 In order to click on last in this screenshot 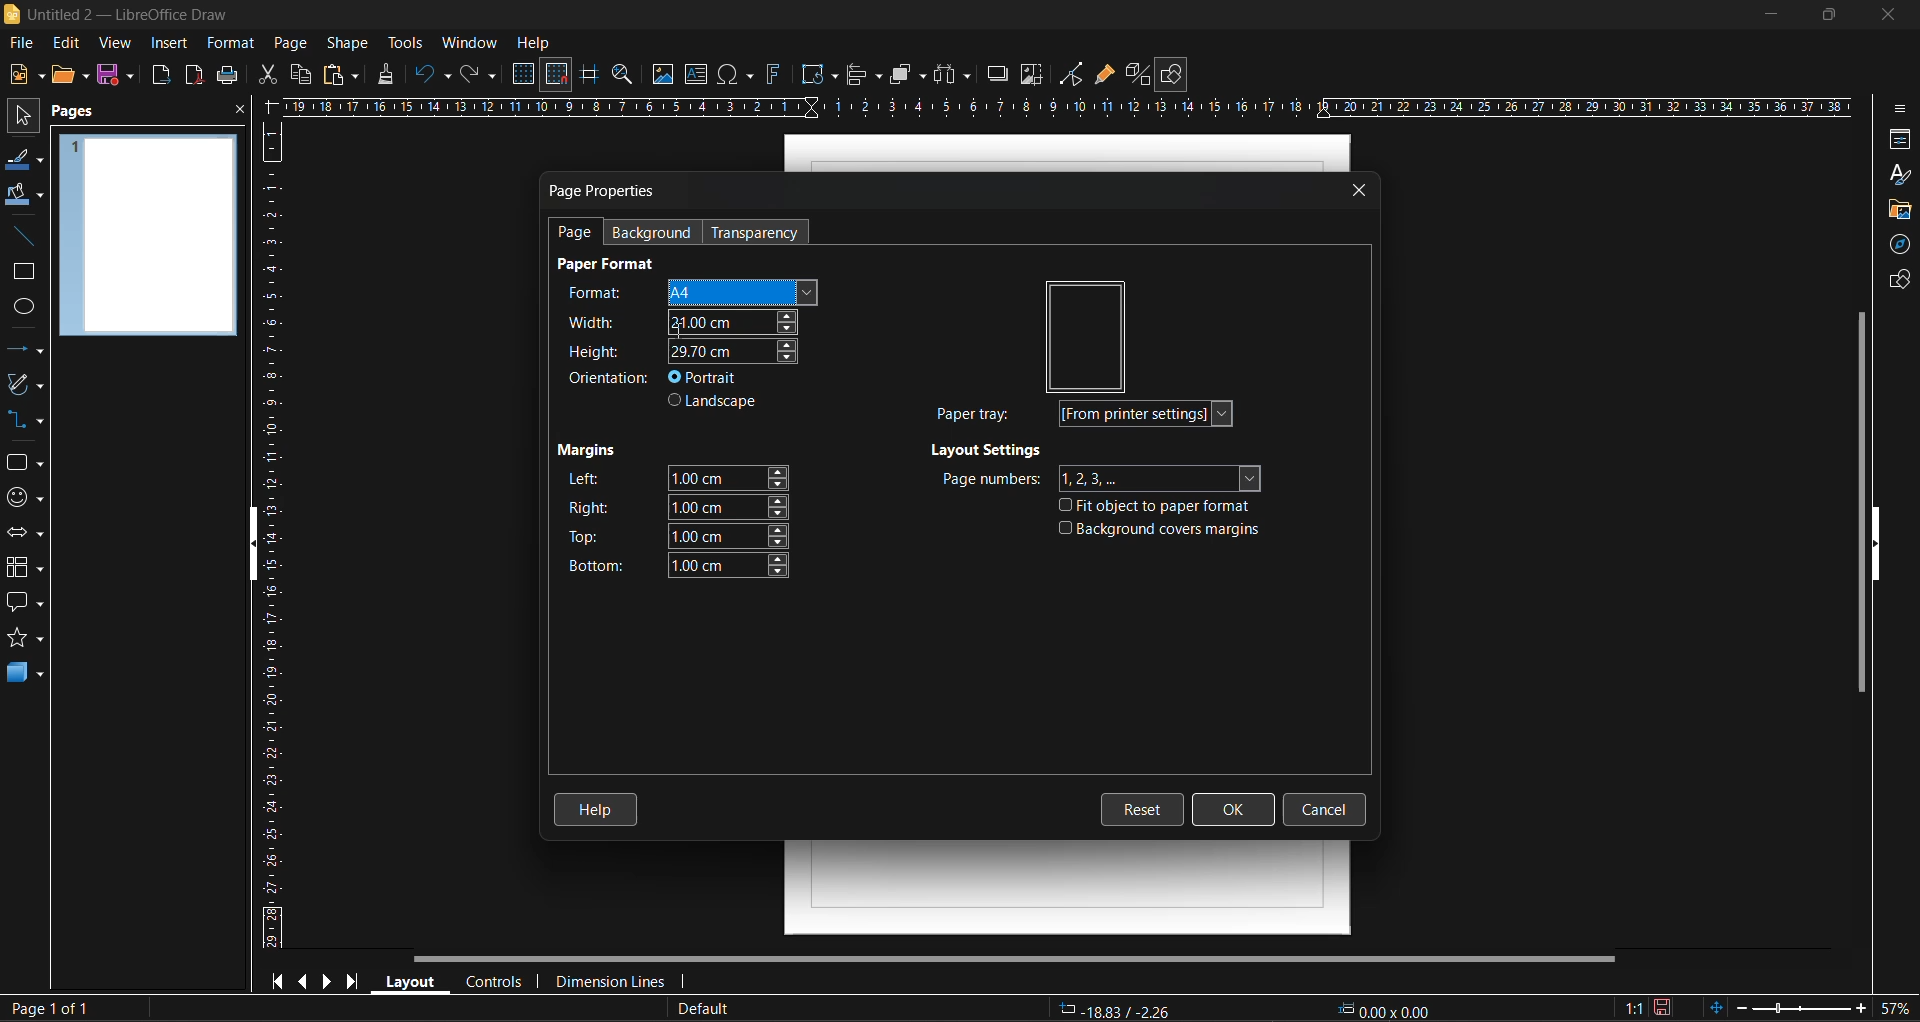, I will do `click(359, 981)`.